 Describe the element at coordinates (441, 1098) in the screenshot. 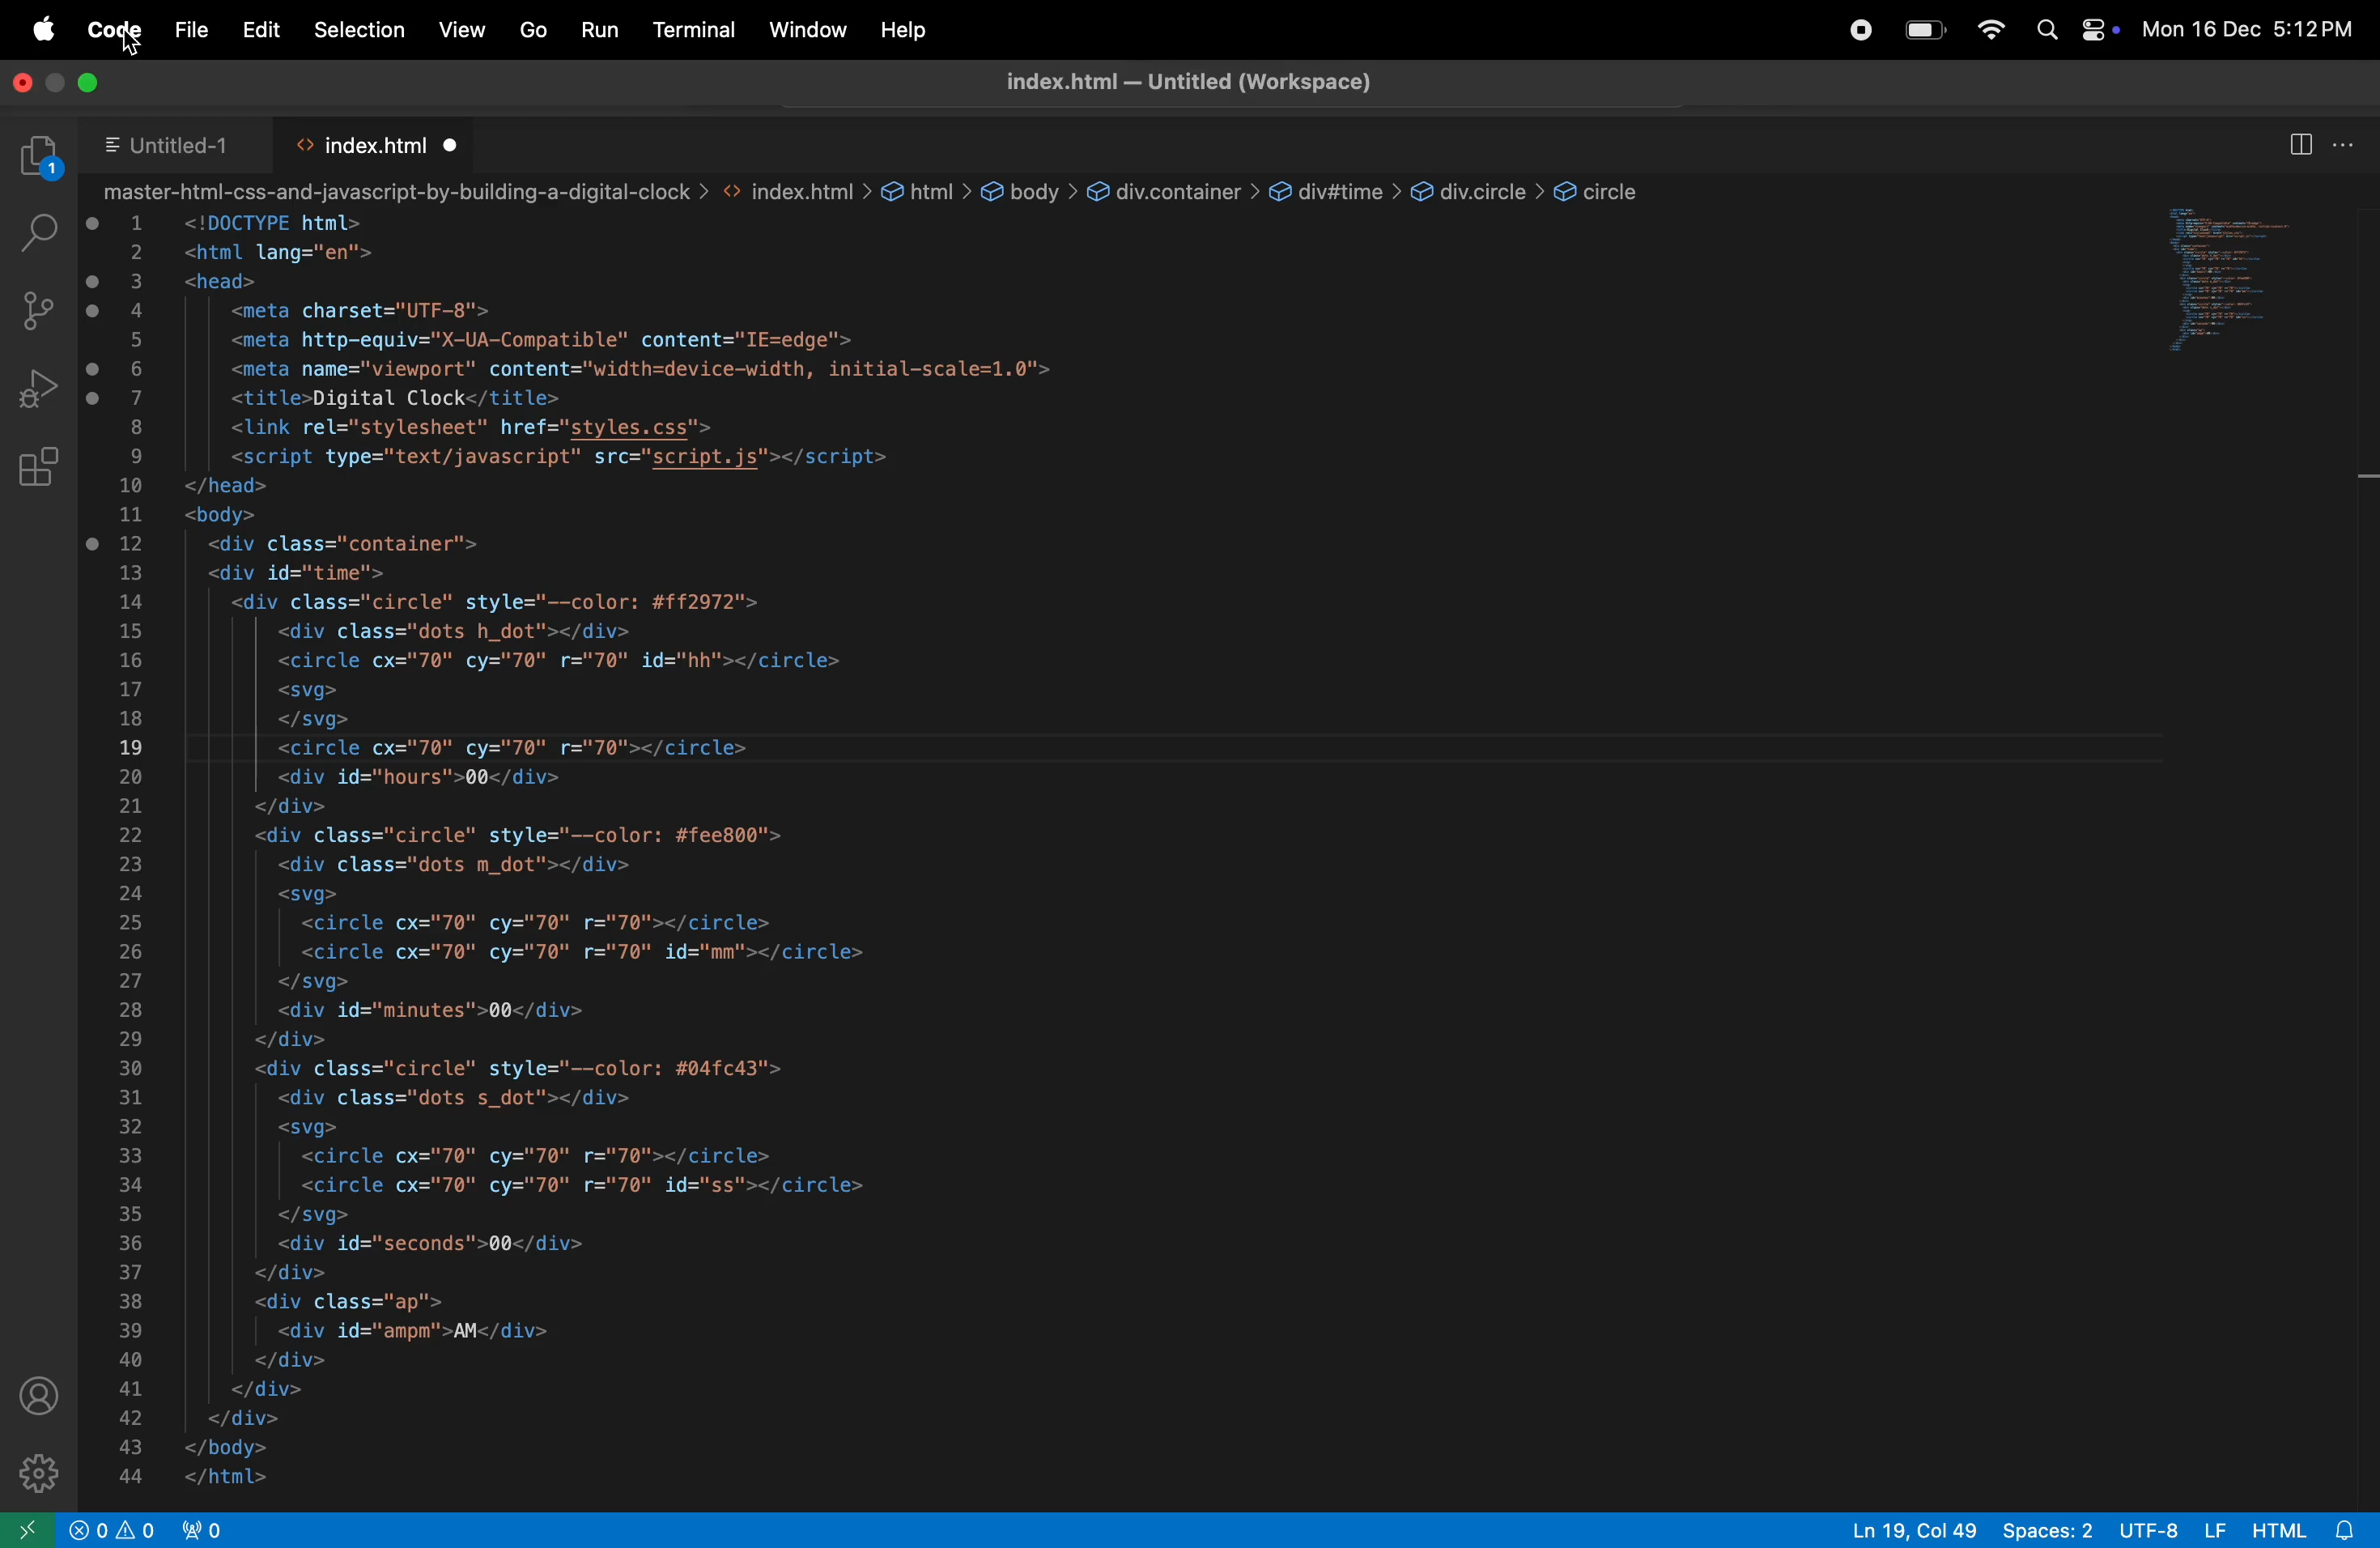

I see `<div class="dots s_dot"></div>` at that location.